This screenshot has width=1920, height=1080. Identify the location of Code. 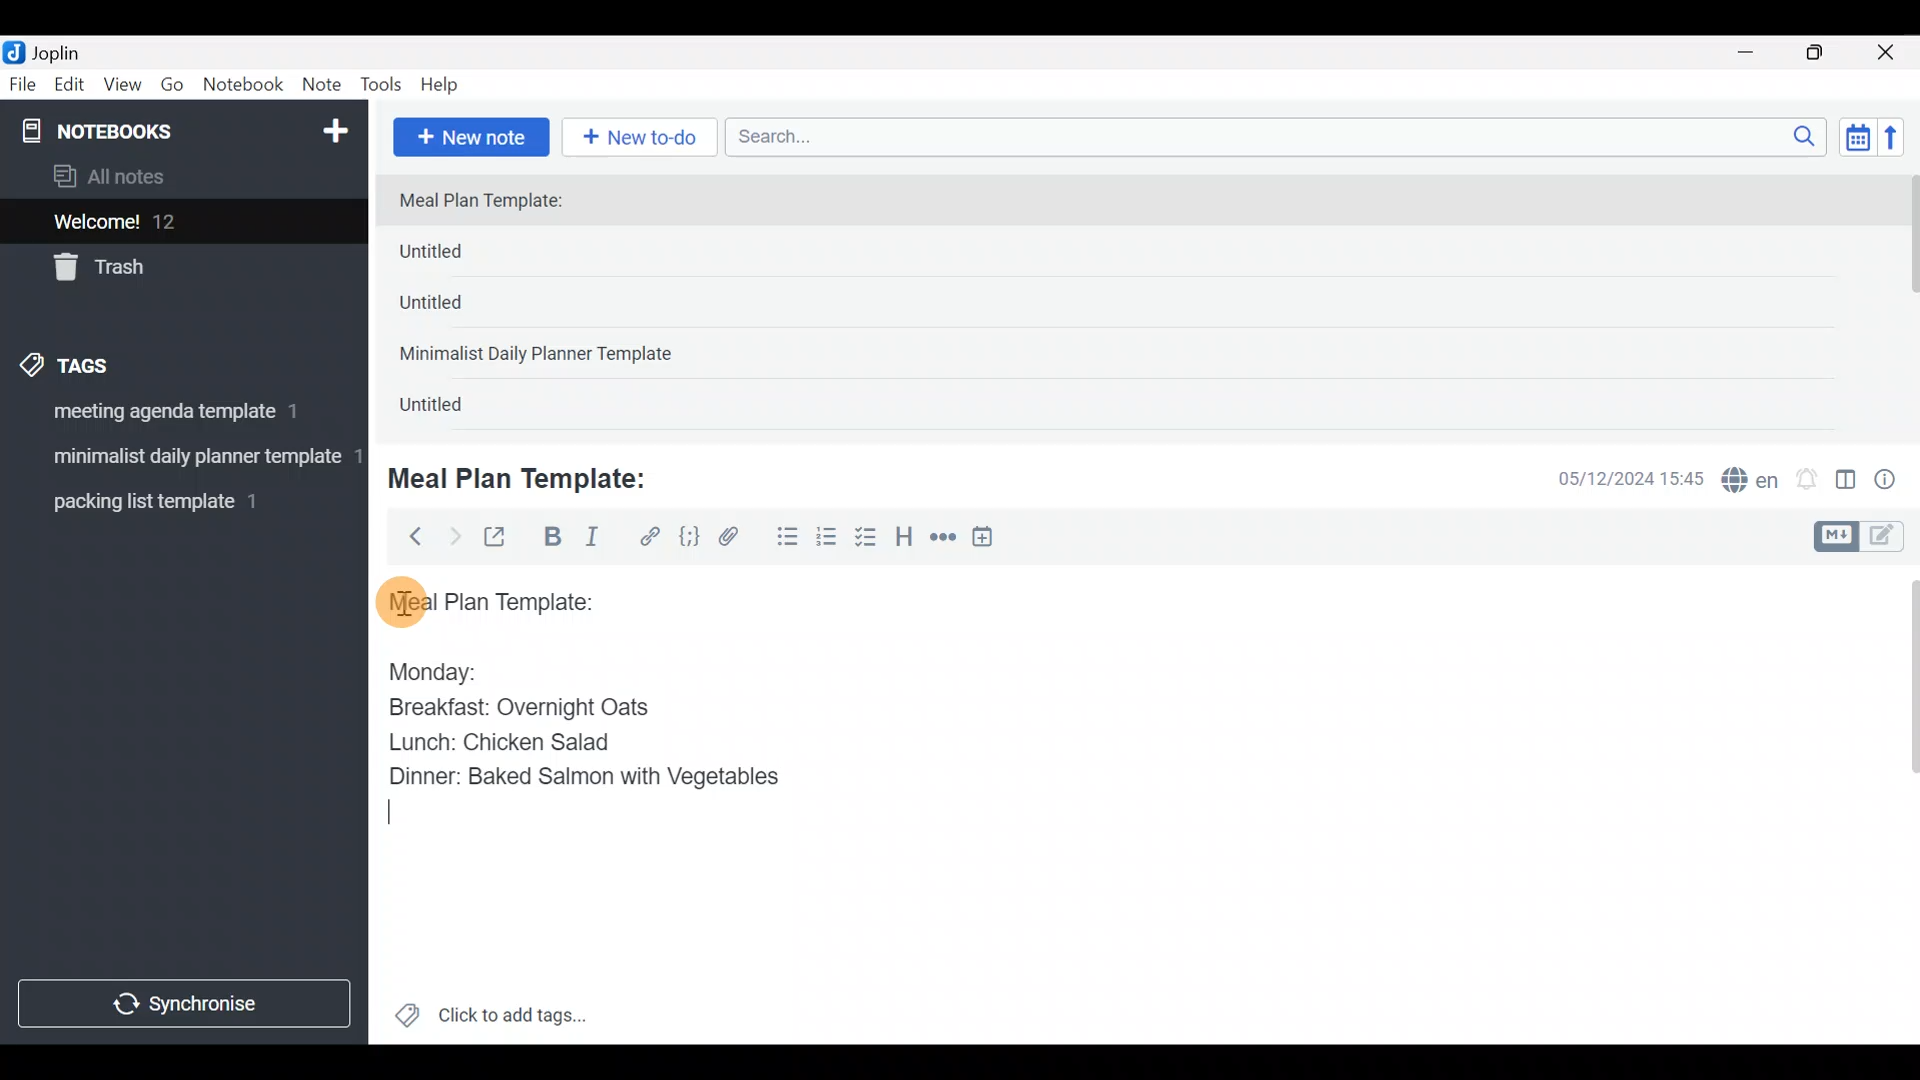
(687, 536).